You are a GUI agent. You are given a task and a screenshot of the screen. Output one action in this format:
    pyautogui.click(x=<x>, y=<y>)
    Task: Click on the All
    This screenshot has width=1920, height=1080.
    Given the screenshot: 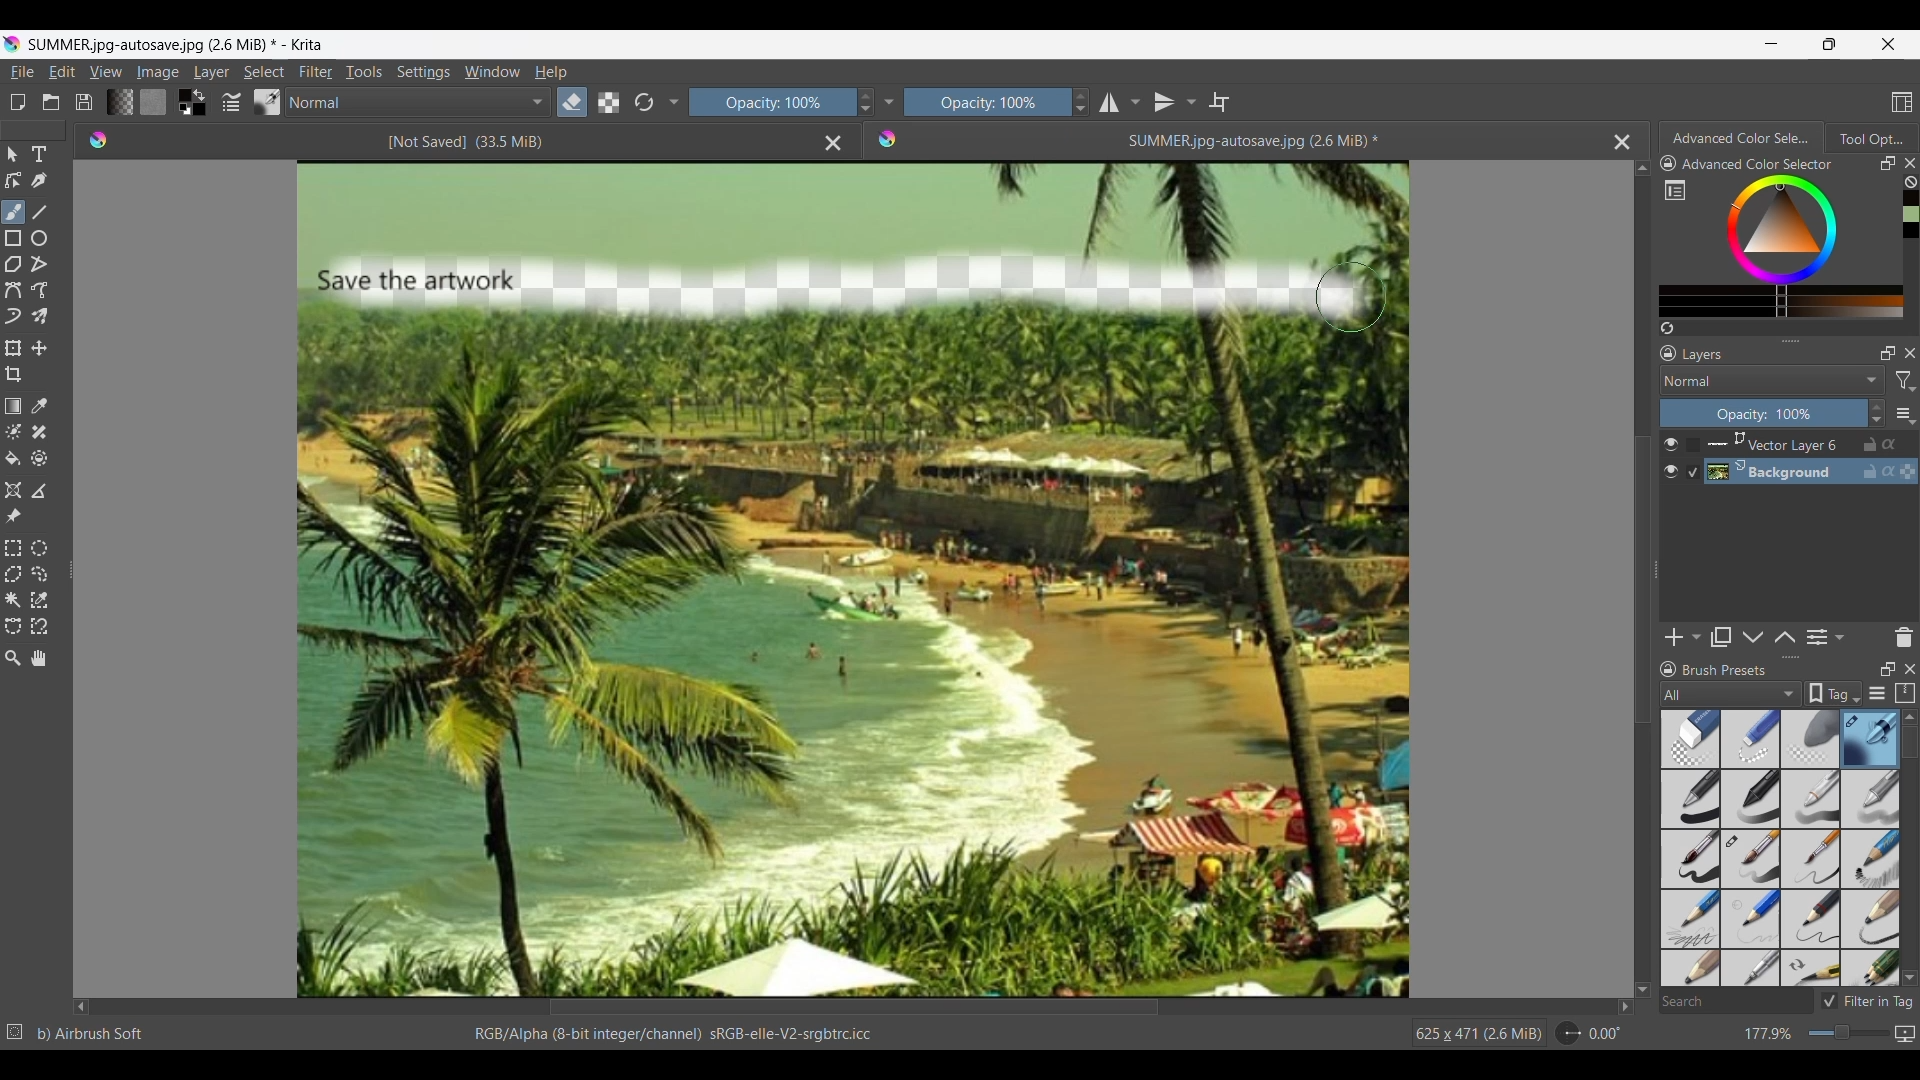 What is the action you would take?
    pyautogui.click(x=1730, y=694)
    